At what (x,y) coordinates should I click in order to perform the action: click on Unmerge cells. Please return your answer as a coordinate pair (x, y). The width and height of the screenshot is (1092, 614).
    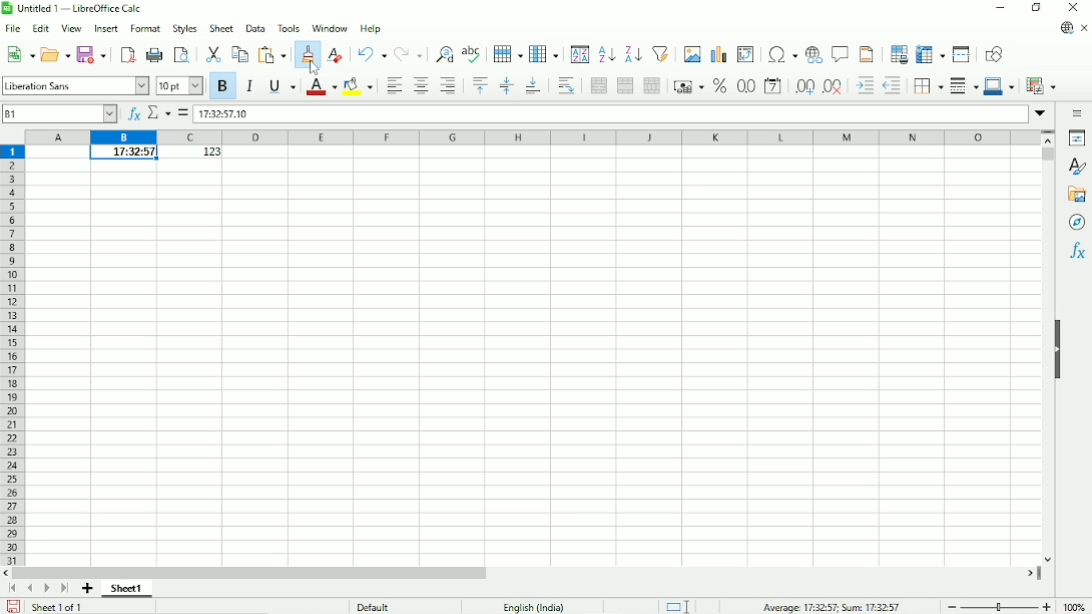
    Looking at the image, I should click on (652, 86).